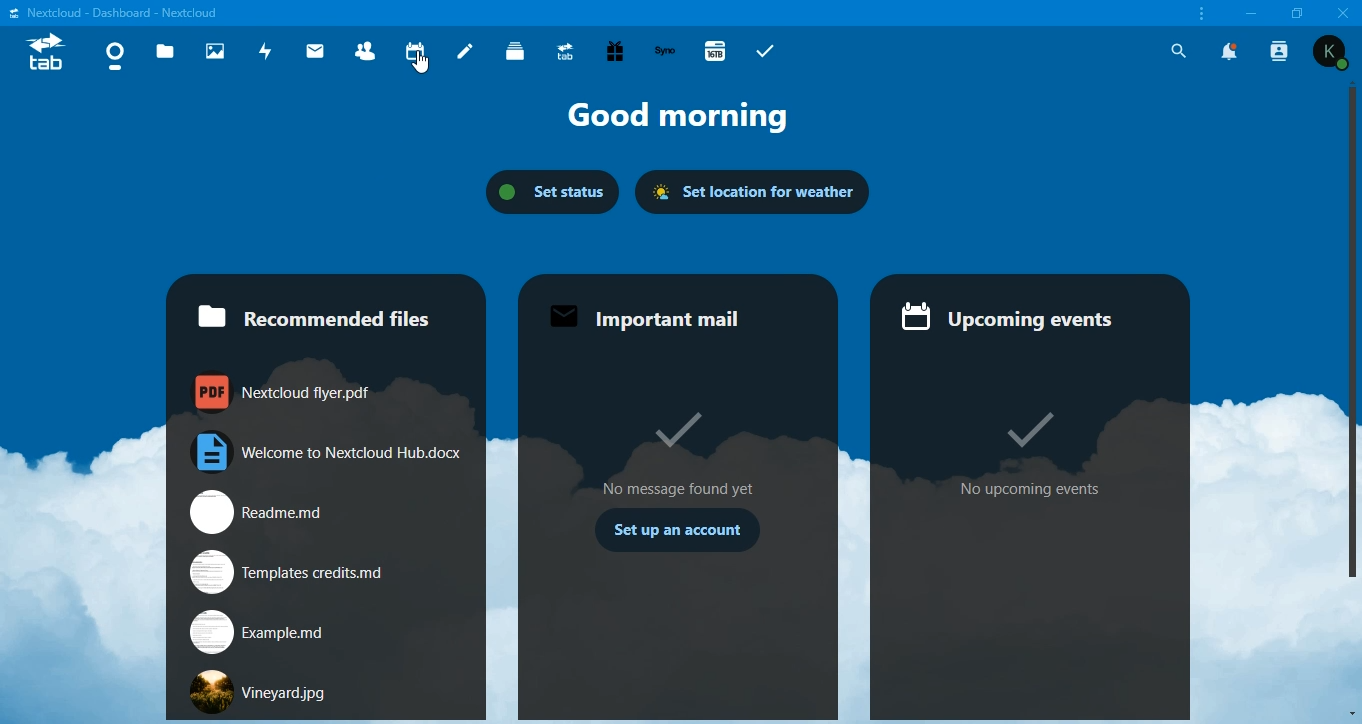  I want to click on Set up an account, so click(679, 534).